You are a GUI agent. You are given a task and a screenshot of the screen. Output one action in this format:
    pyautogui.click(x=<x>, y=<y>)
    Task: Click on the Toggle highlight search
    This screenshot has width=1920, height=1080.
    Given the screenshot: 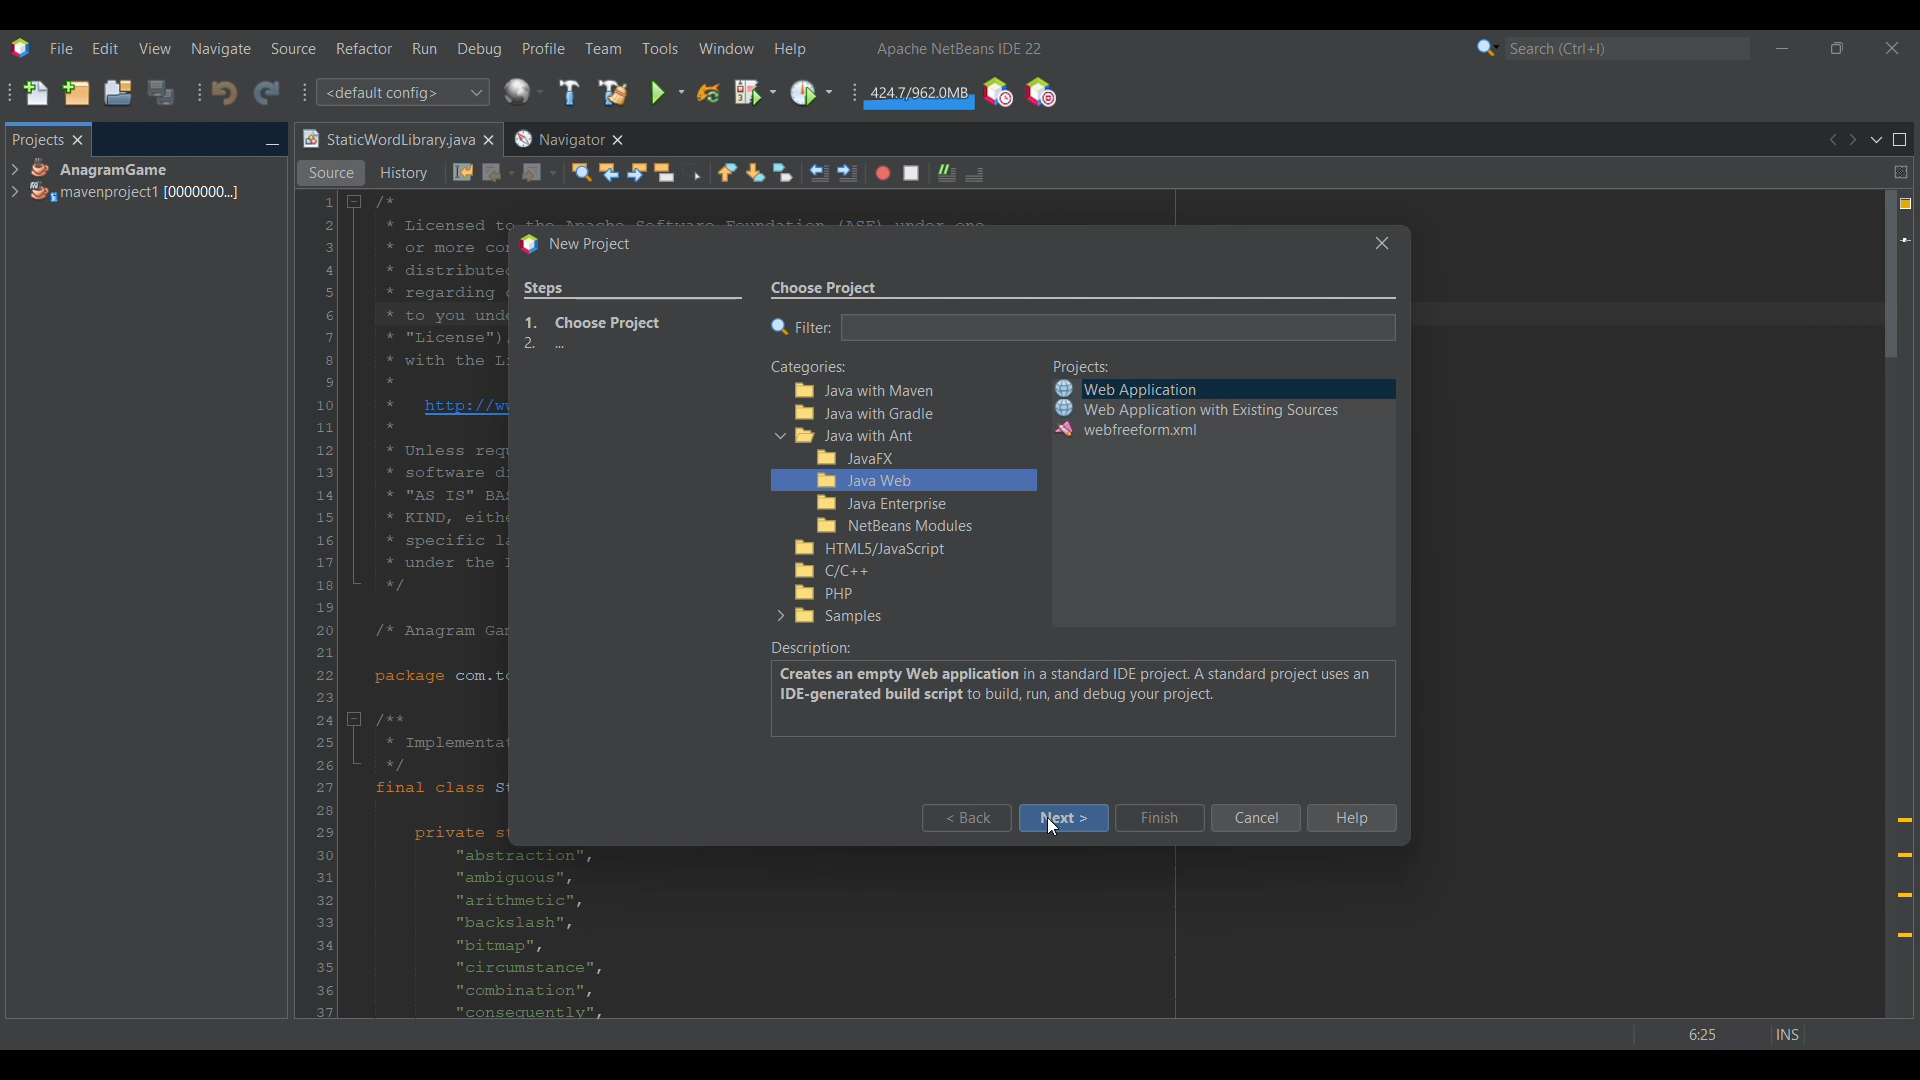 What is the action you would take?
    pyautogui.click(x=664, y=172)
    